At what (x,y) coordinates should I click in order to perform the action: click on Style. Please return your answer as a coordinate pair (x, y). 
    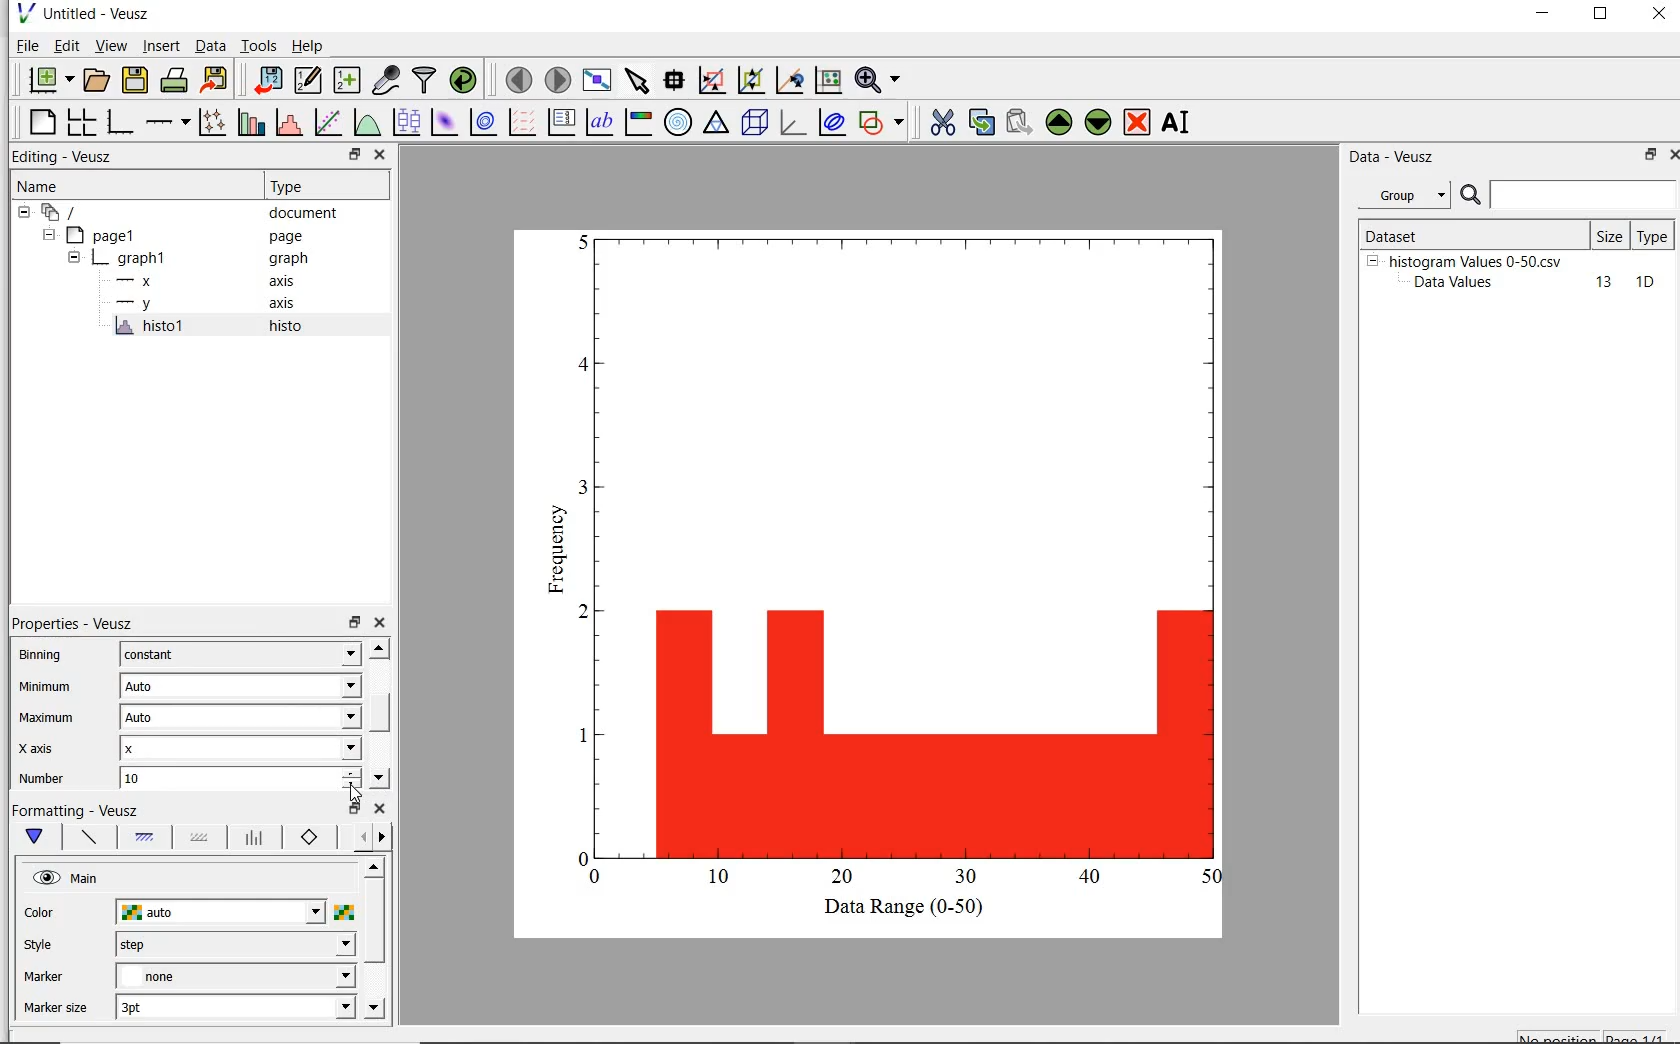
    Looking at the image, I should click on (43, 947).